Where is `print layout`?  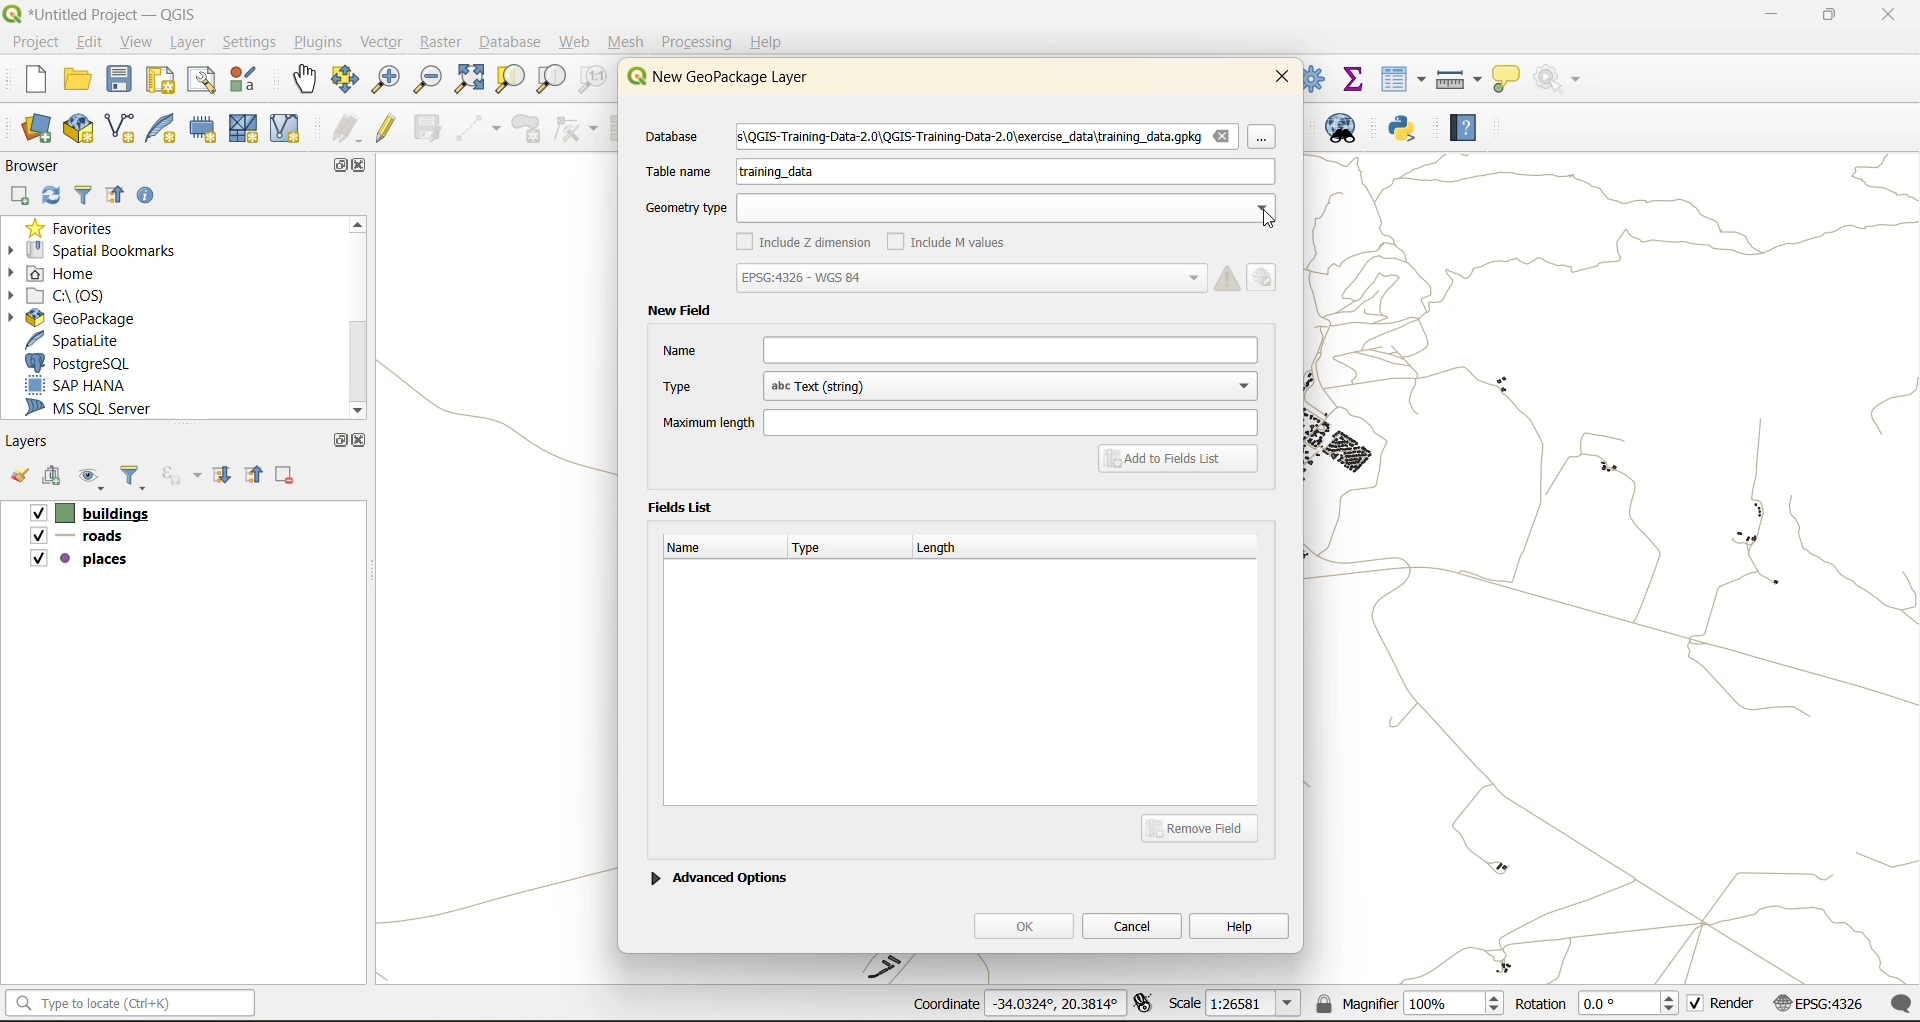
print layout is located at coordinates (162, 82).